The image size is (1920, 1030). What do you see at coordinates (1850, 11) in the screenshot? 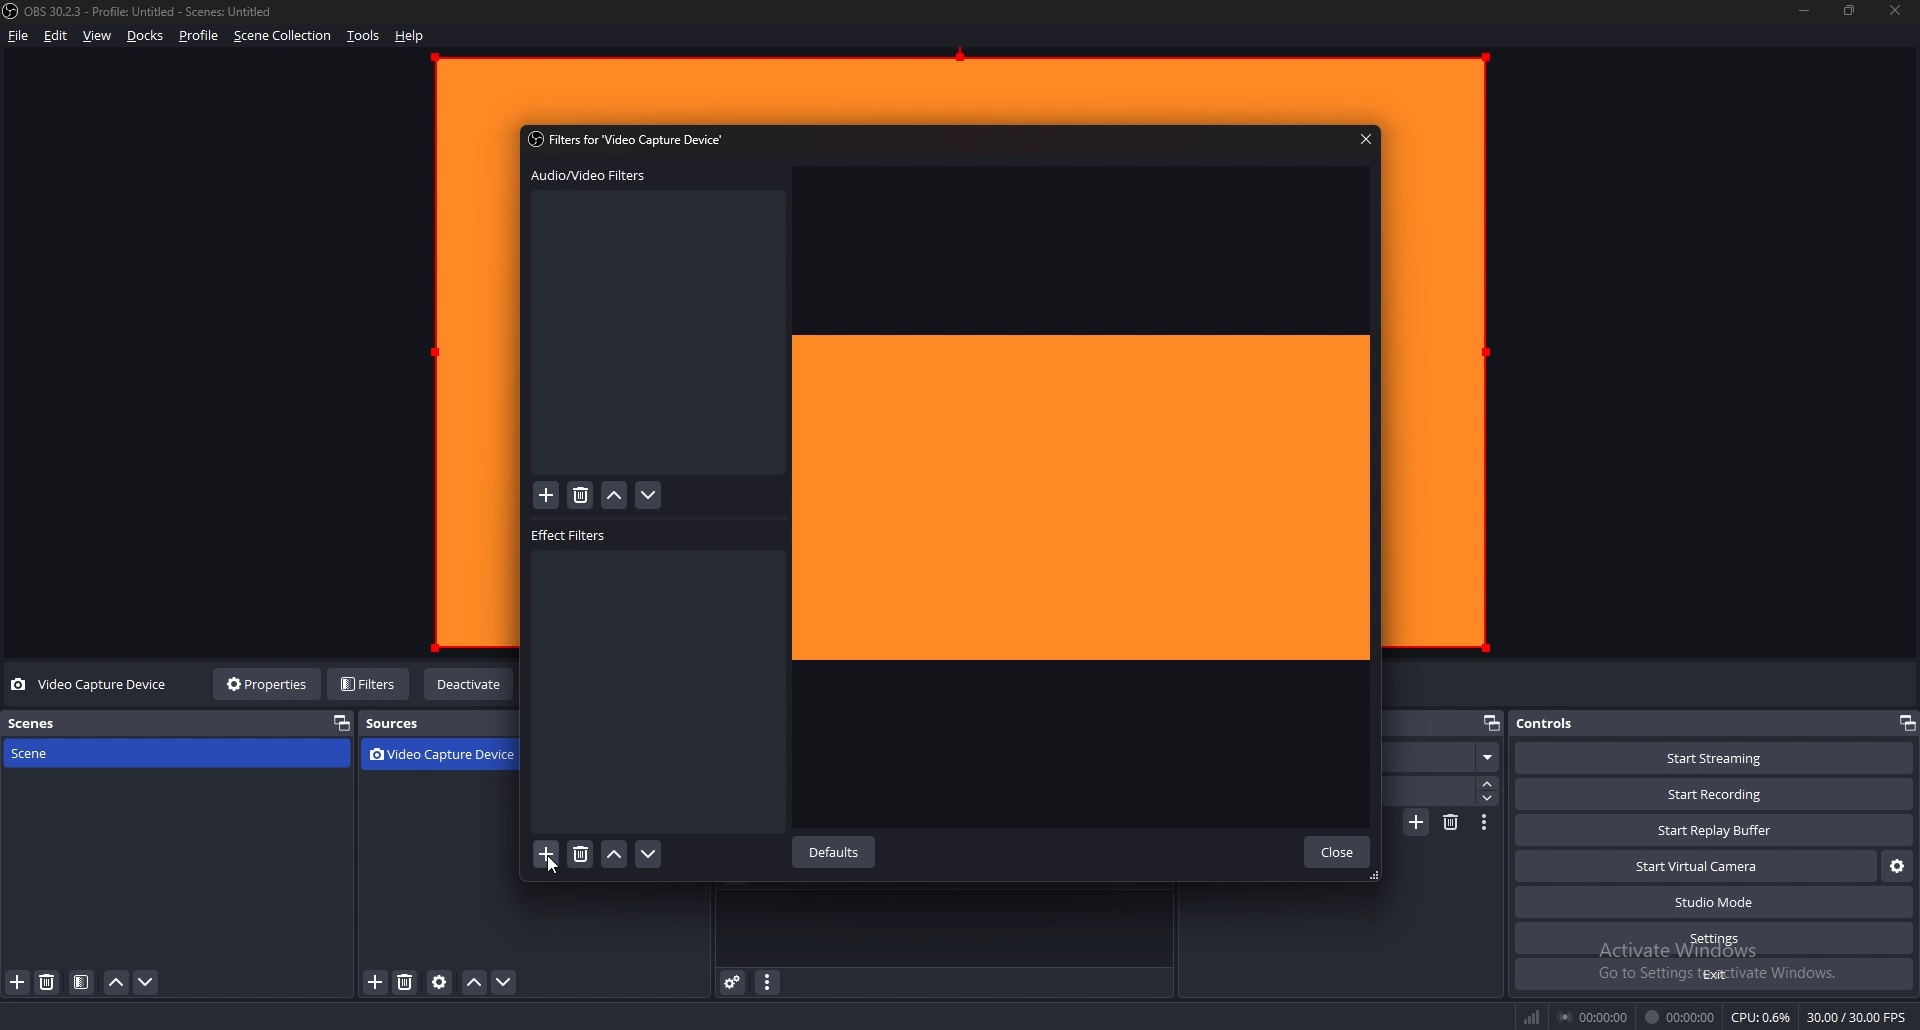
I see `resize` at bounding box center [1850, 11].